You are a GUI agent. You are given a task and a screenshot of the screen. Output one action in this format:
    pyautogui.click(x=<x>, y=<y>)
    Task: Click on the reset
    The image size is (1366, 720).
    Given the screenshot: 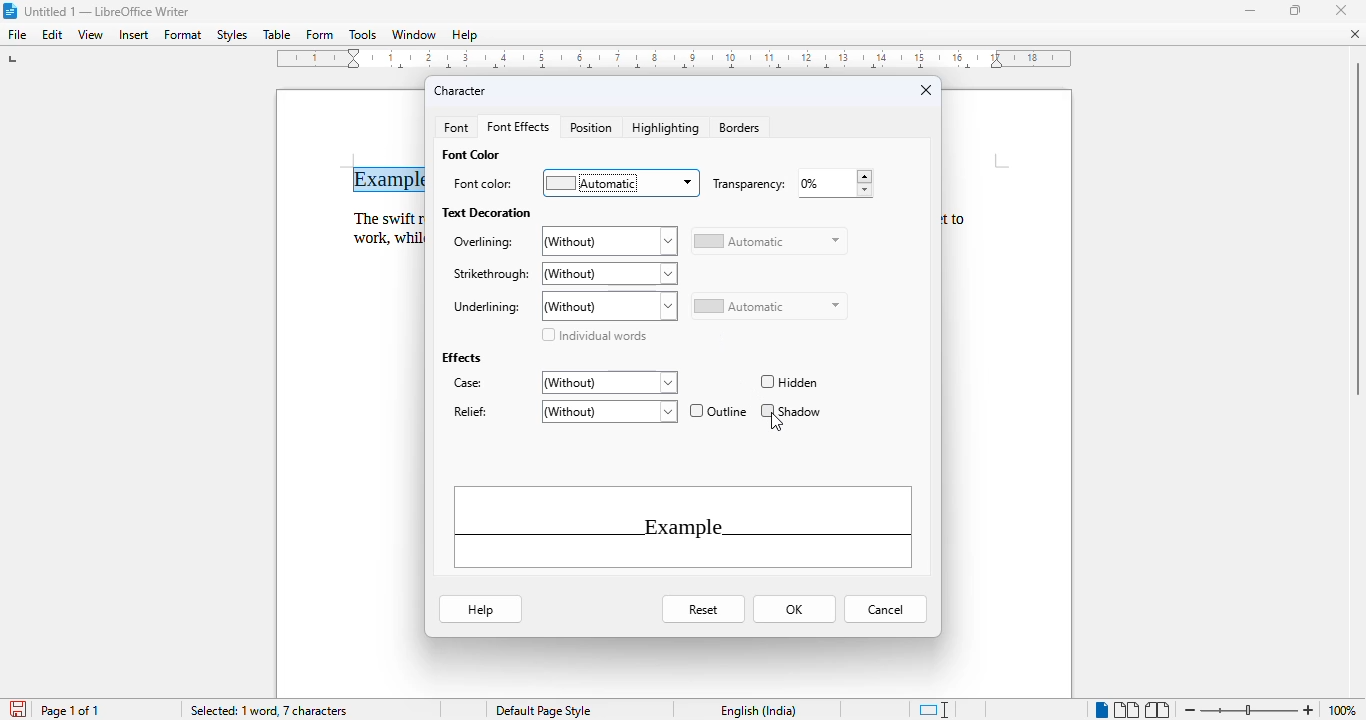 What is the action you would take?
    pyautogui.click(x=705, y=610)
    